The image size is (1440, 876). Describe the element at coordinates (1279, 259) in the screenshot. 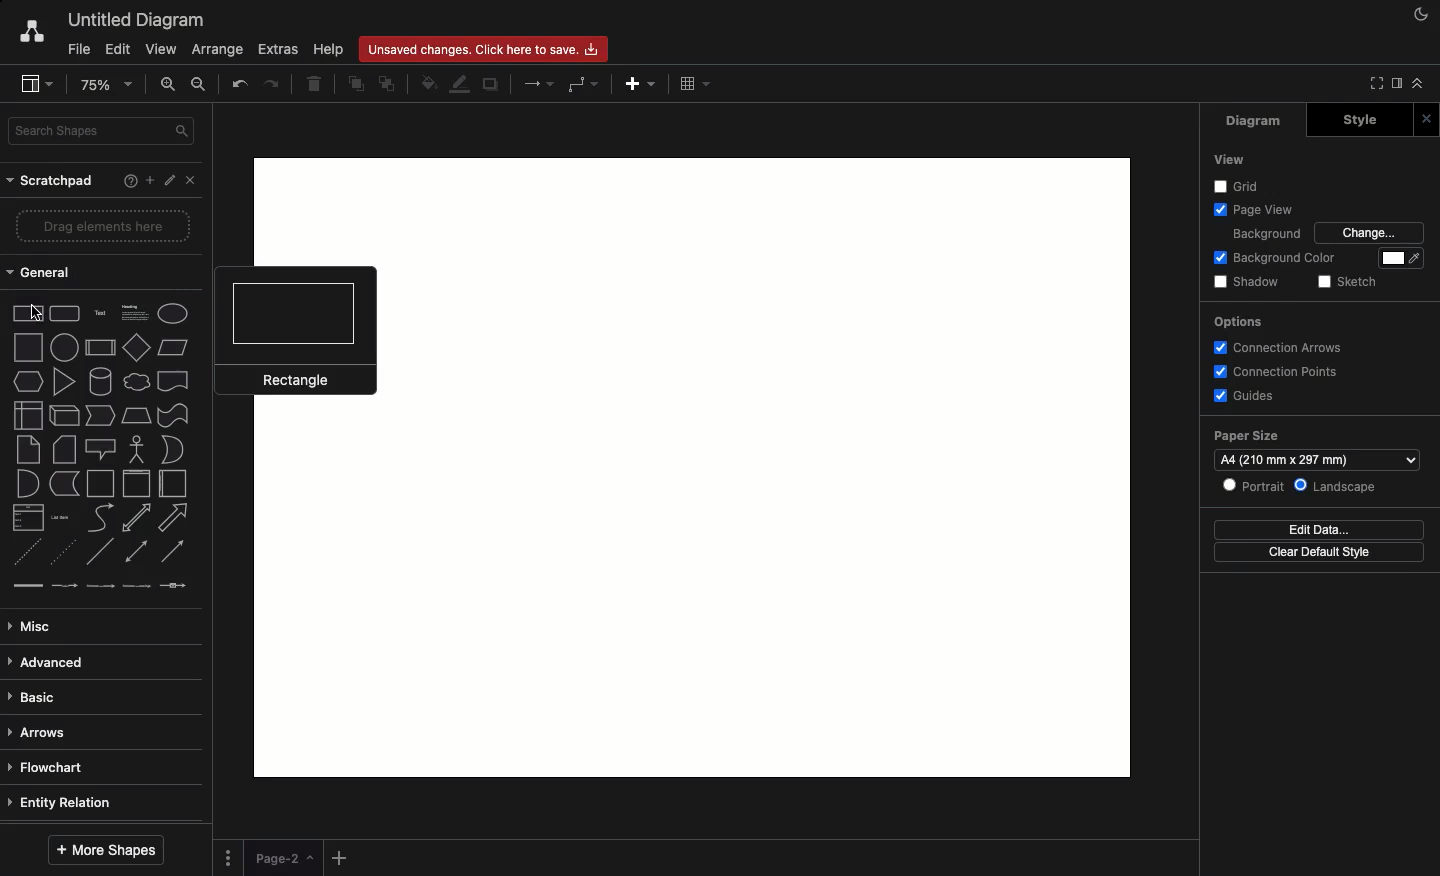

I see `Background color` at that location.